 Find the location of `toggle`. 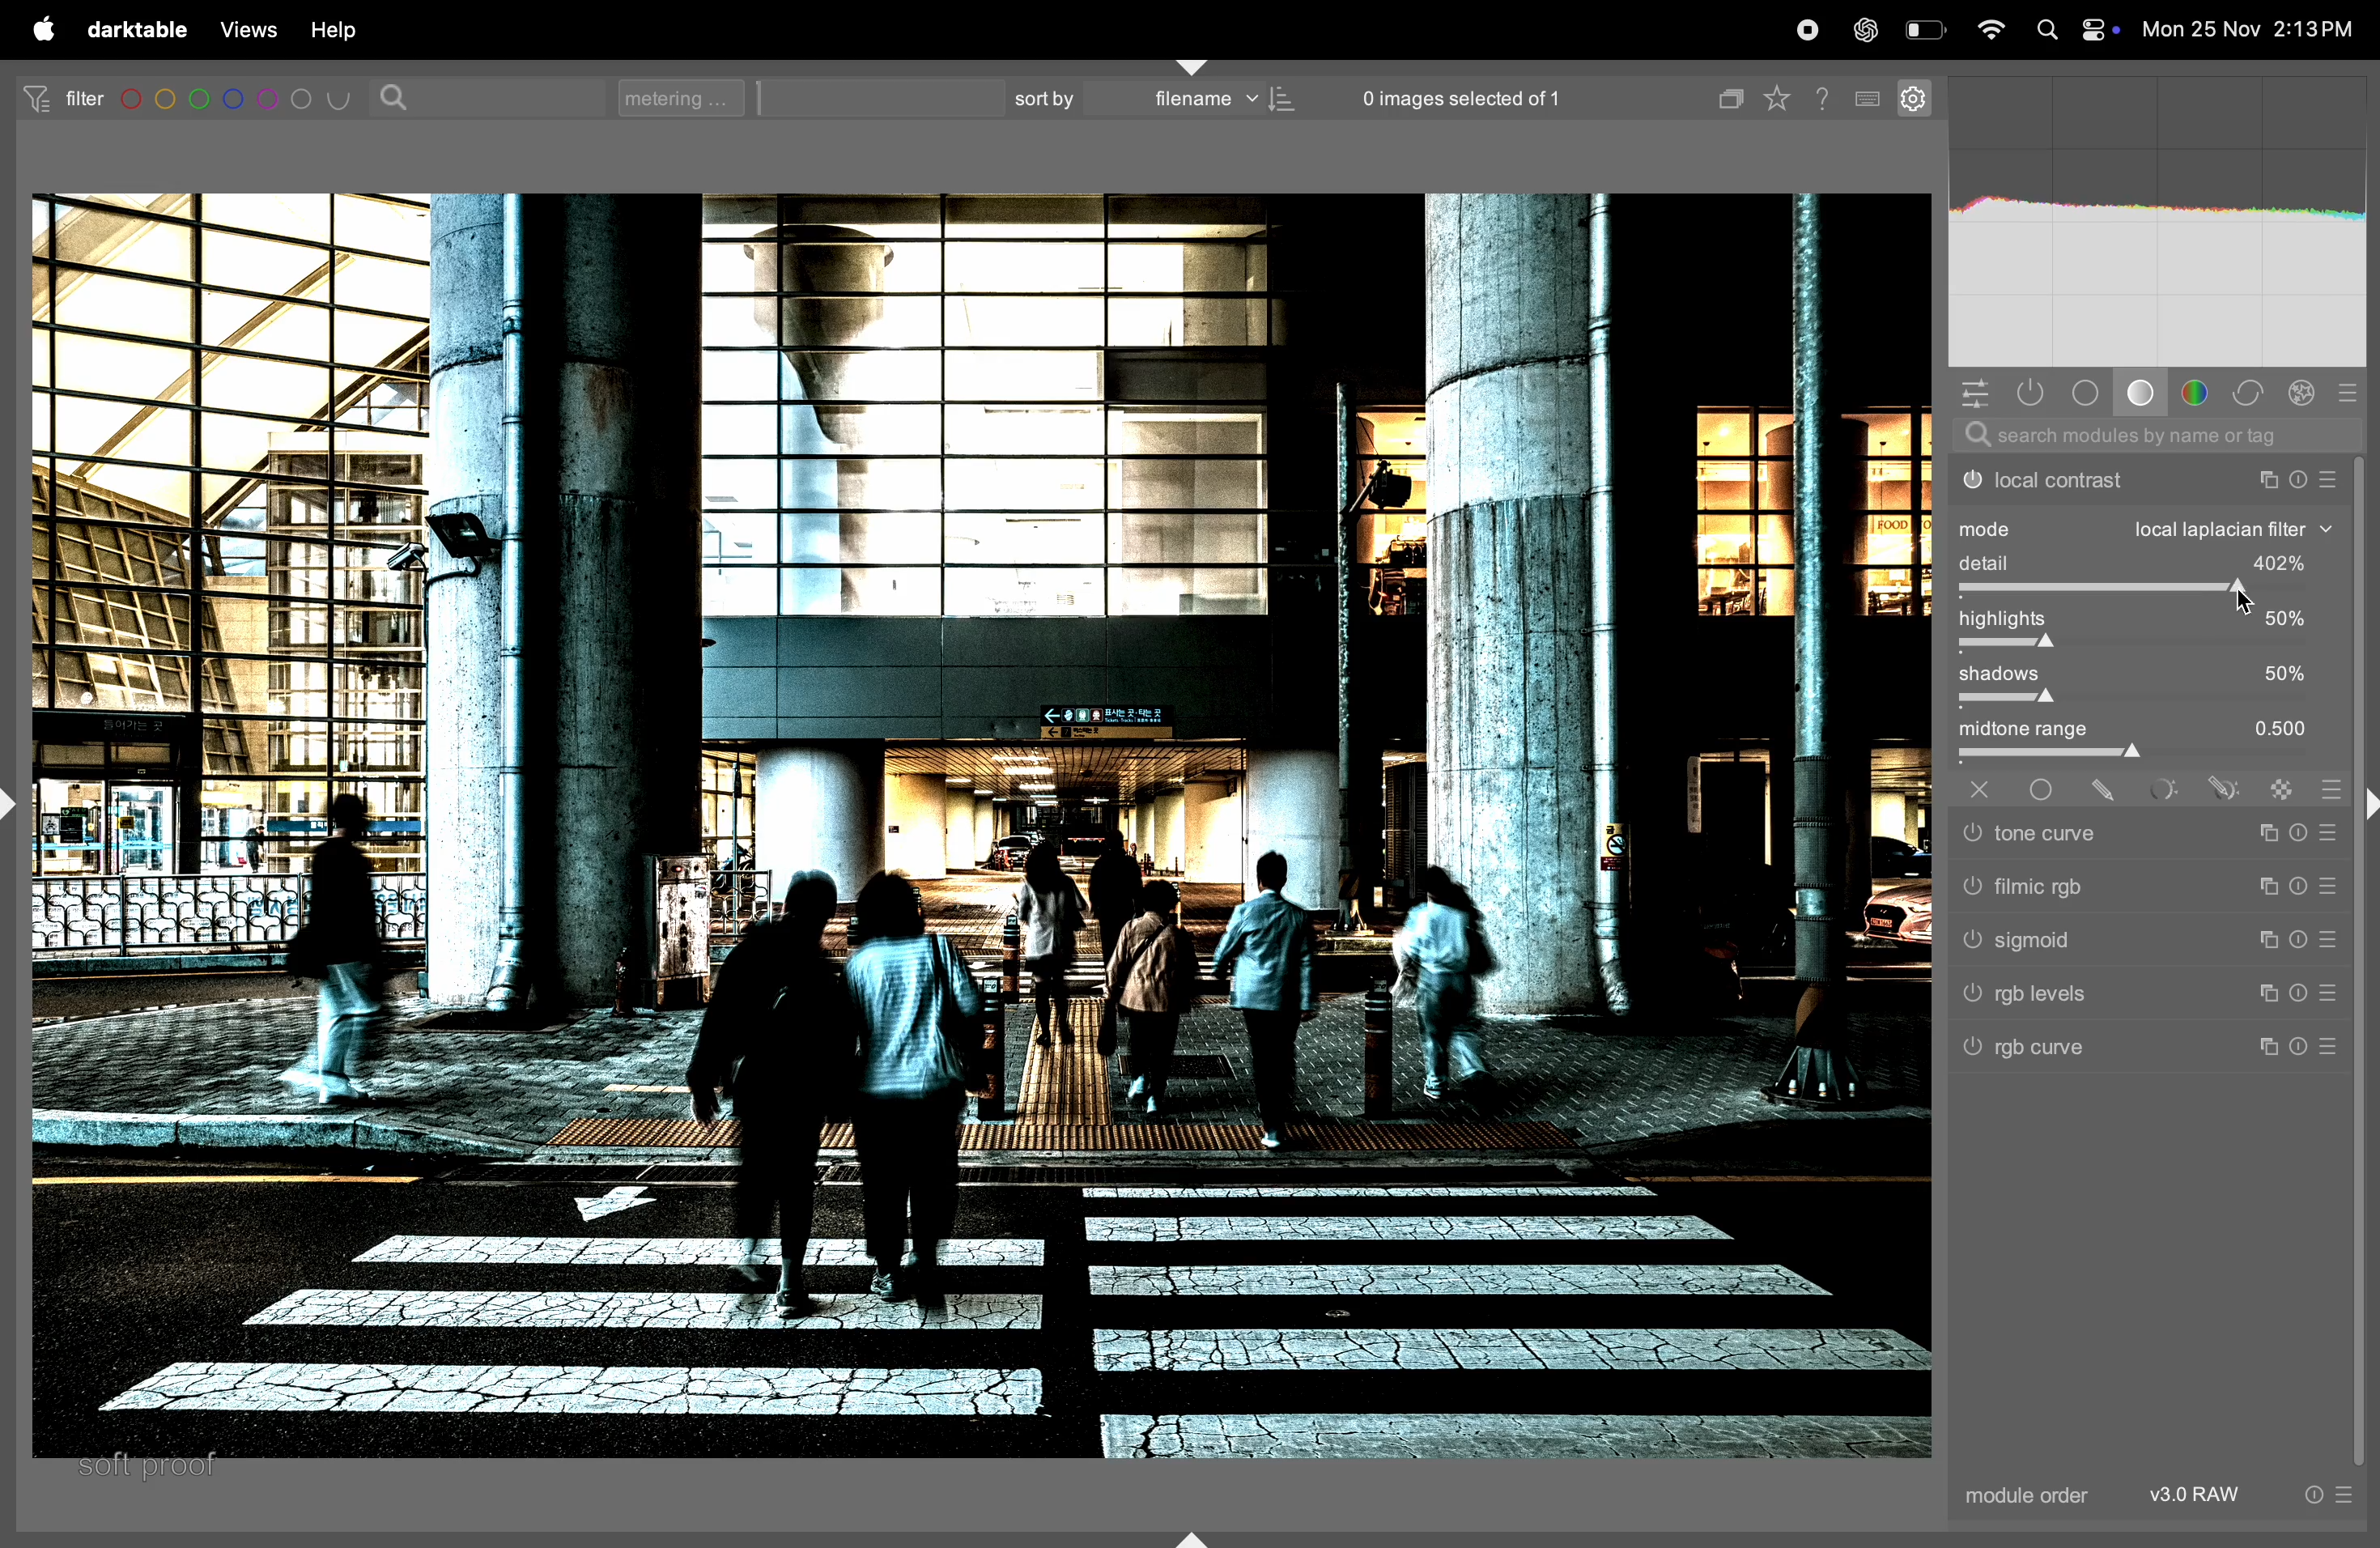

toggle is located at coordinates (2154, 757).